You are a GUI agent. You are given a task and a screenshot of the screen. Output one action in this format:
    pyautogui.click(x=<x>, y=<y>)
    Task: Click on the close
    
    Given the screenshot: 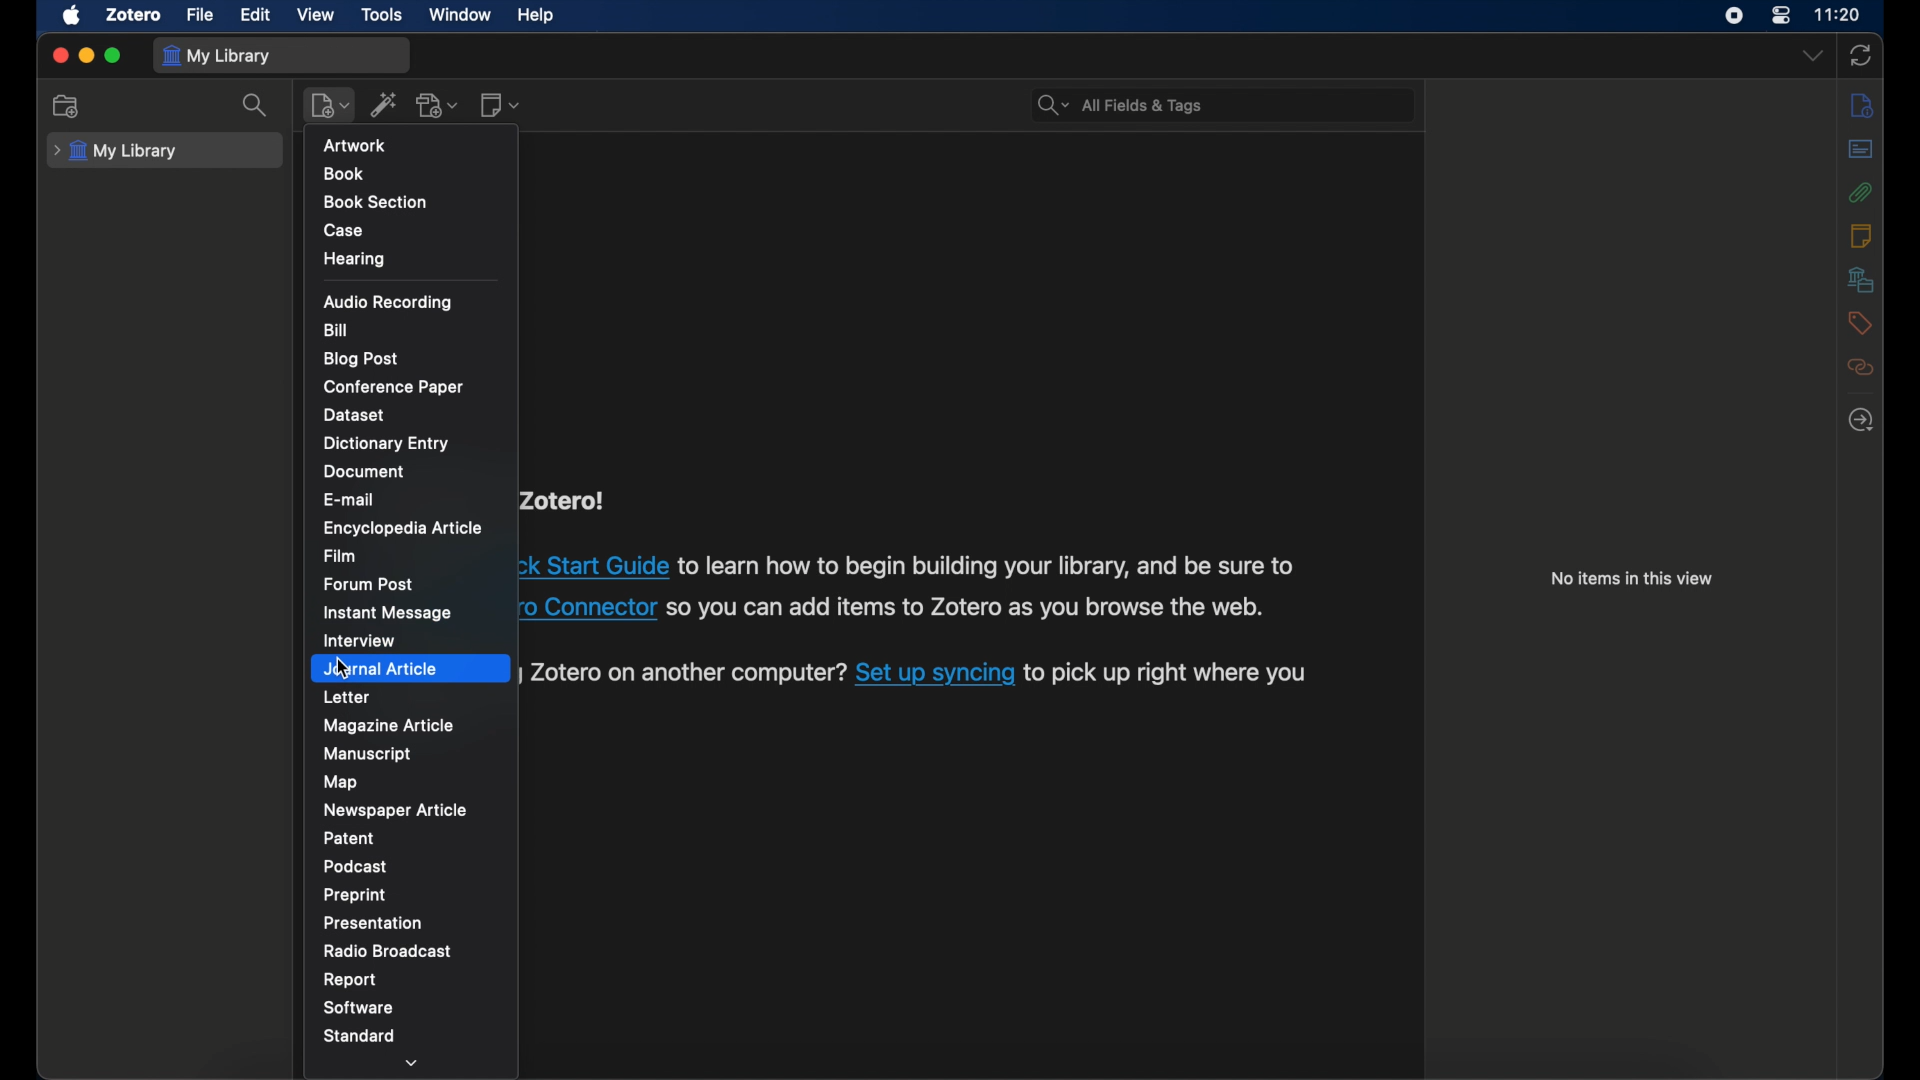 What is the action you would take?
    pyautogui.click(x=59, y=55)
    